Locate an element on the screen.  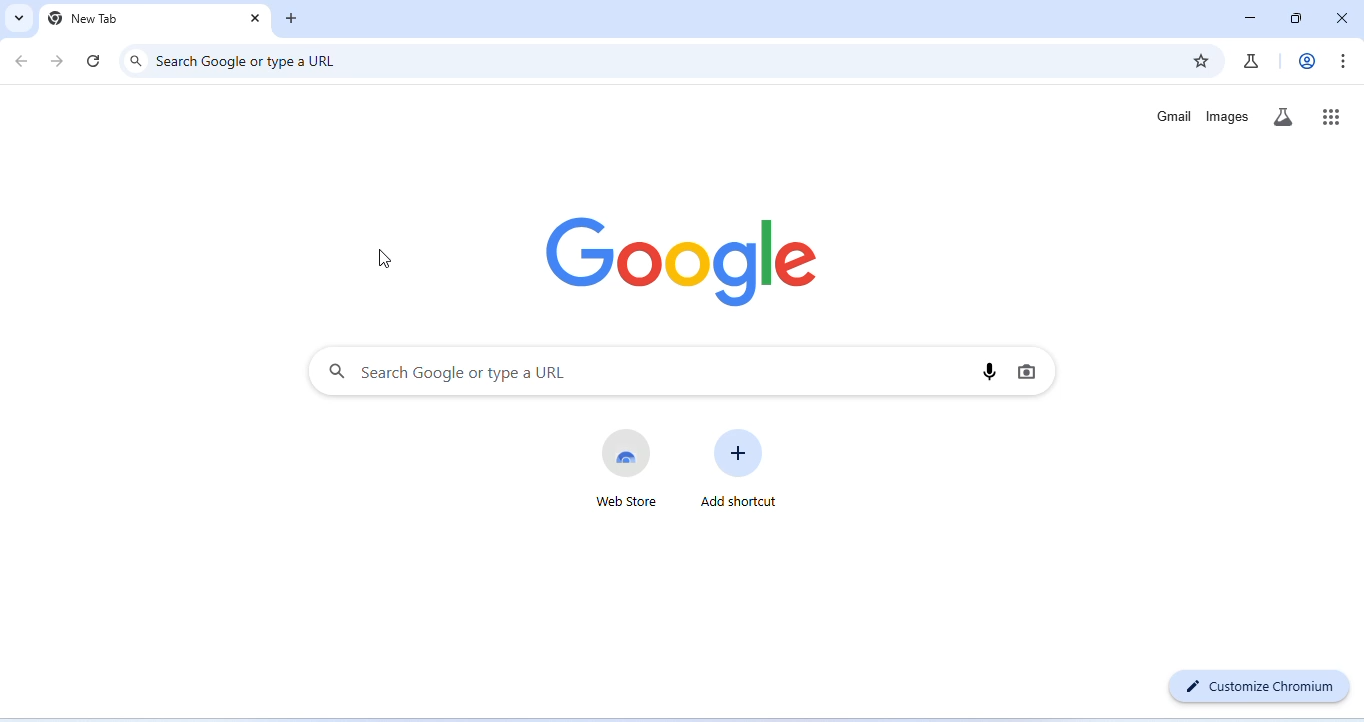
google is located at coordinates (686, 264).